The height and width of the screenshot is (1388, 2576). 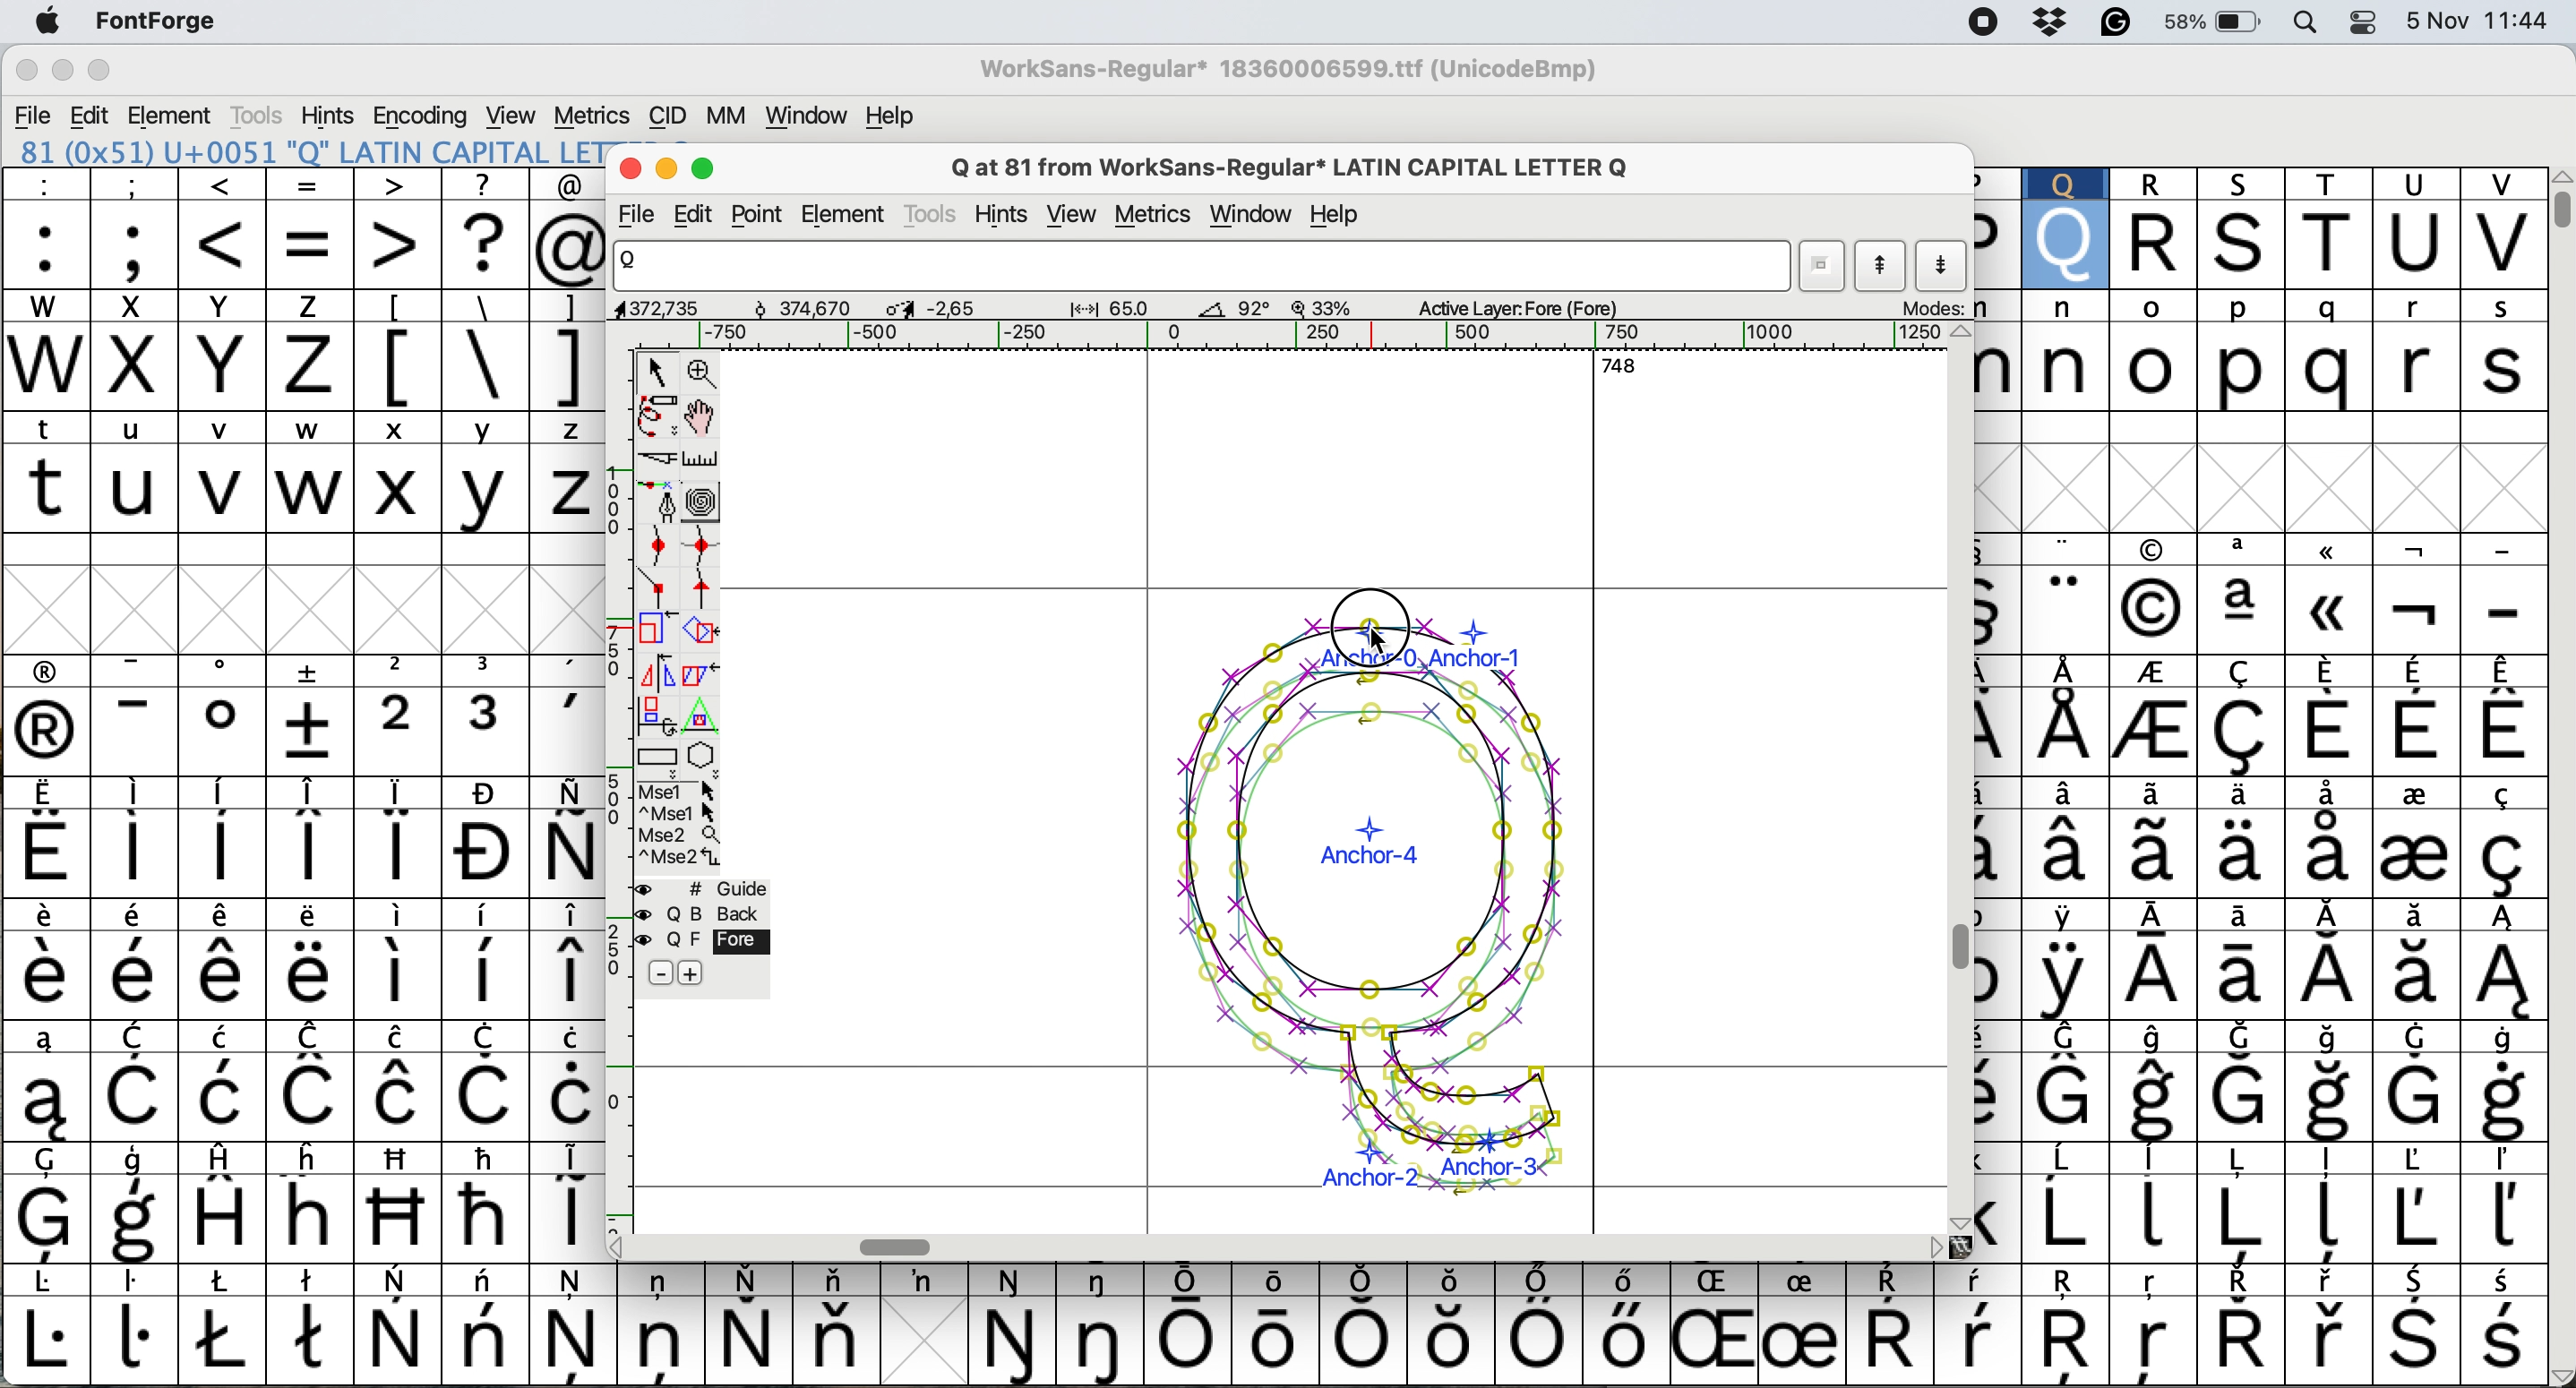 I want to click on vertical scroll bar, so click(x=2553, y=206).